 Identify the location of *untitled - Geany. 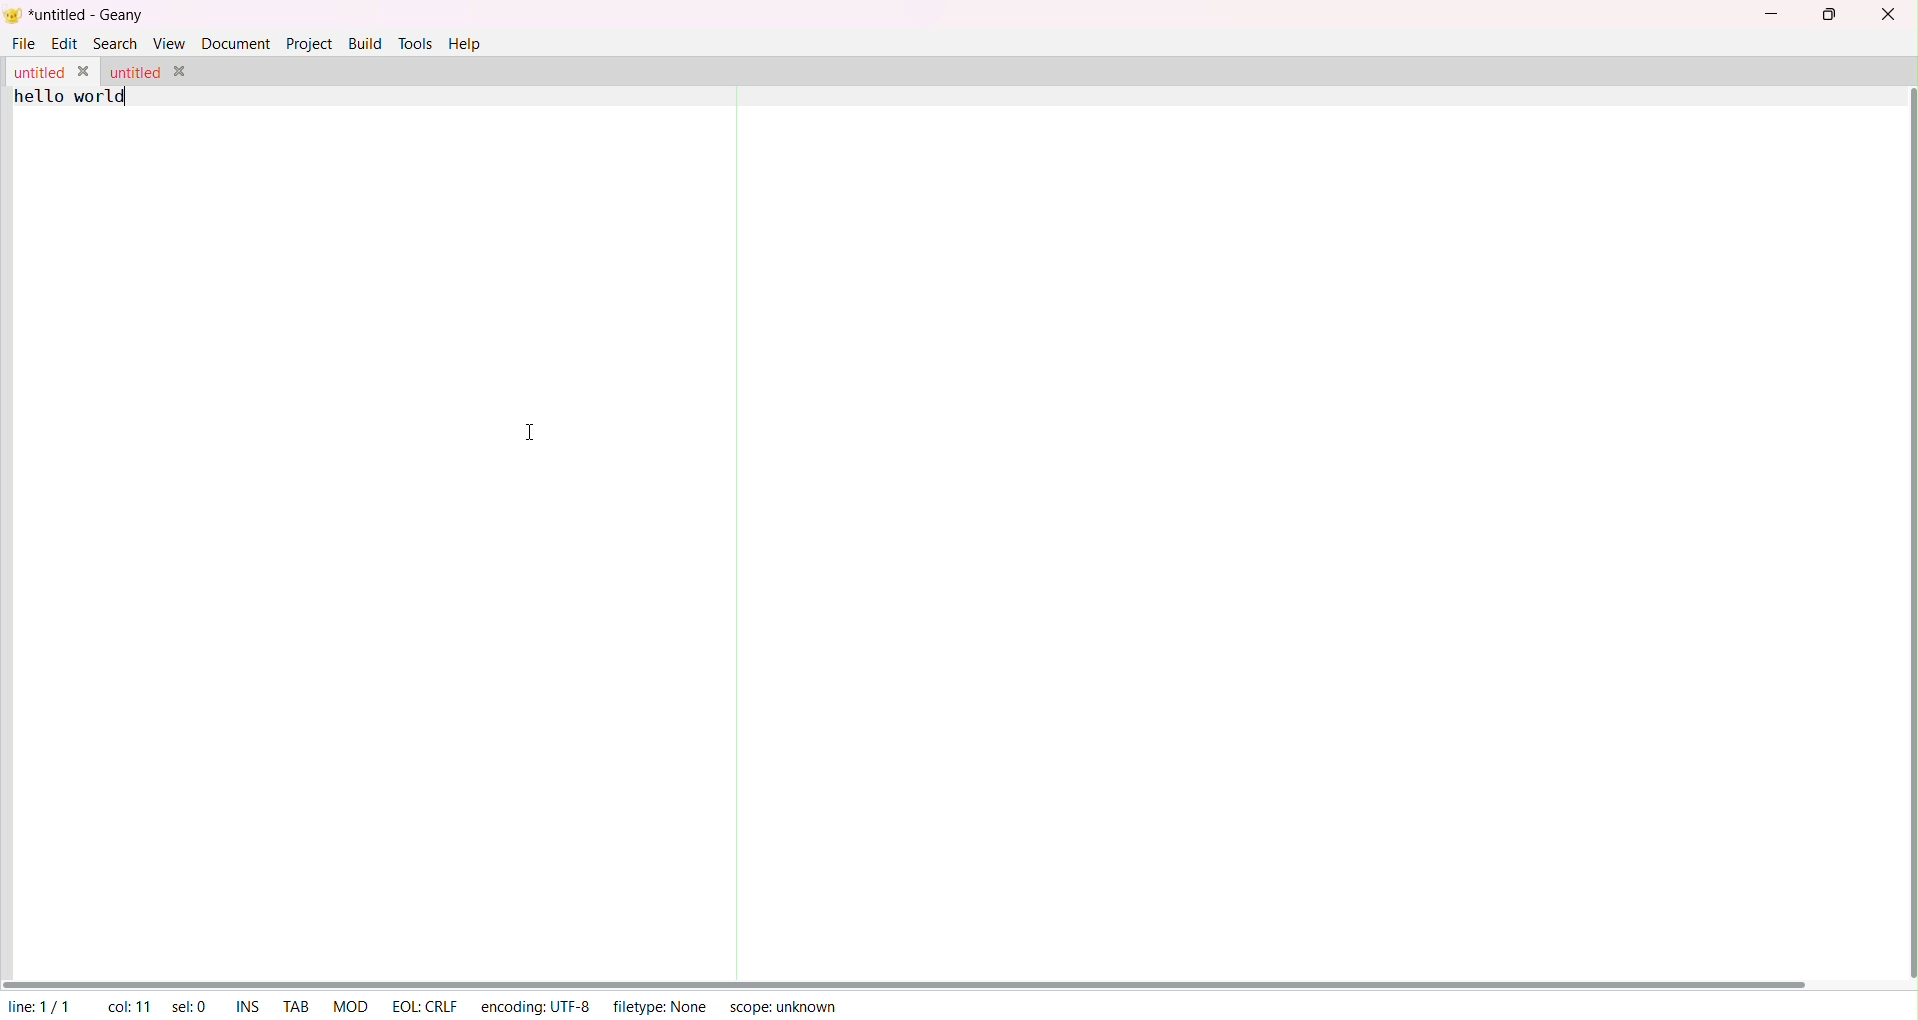
(86, 17).